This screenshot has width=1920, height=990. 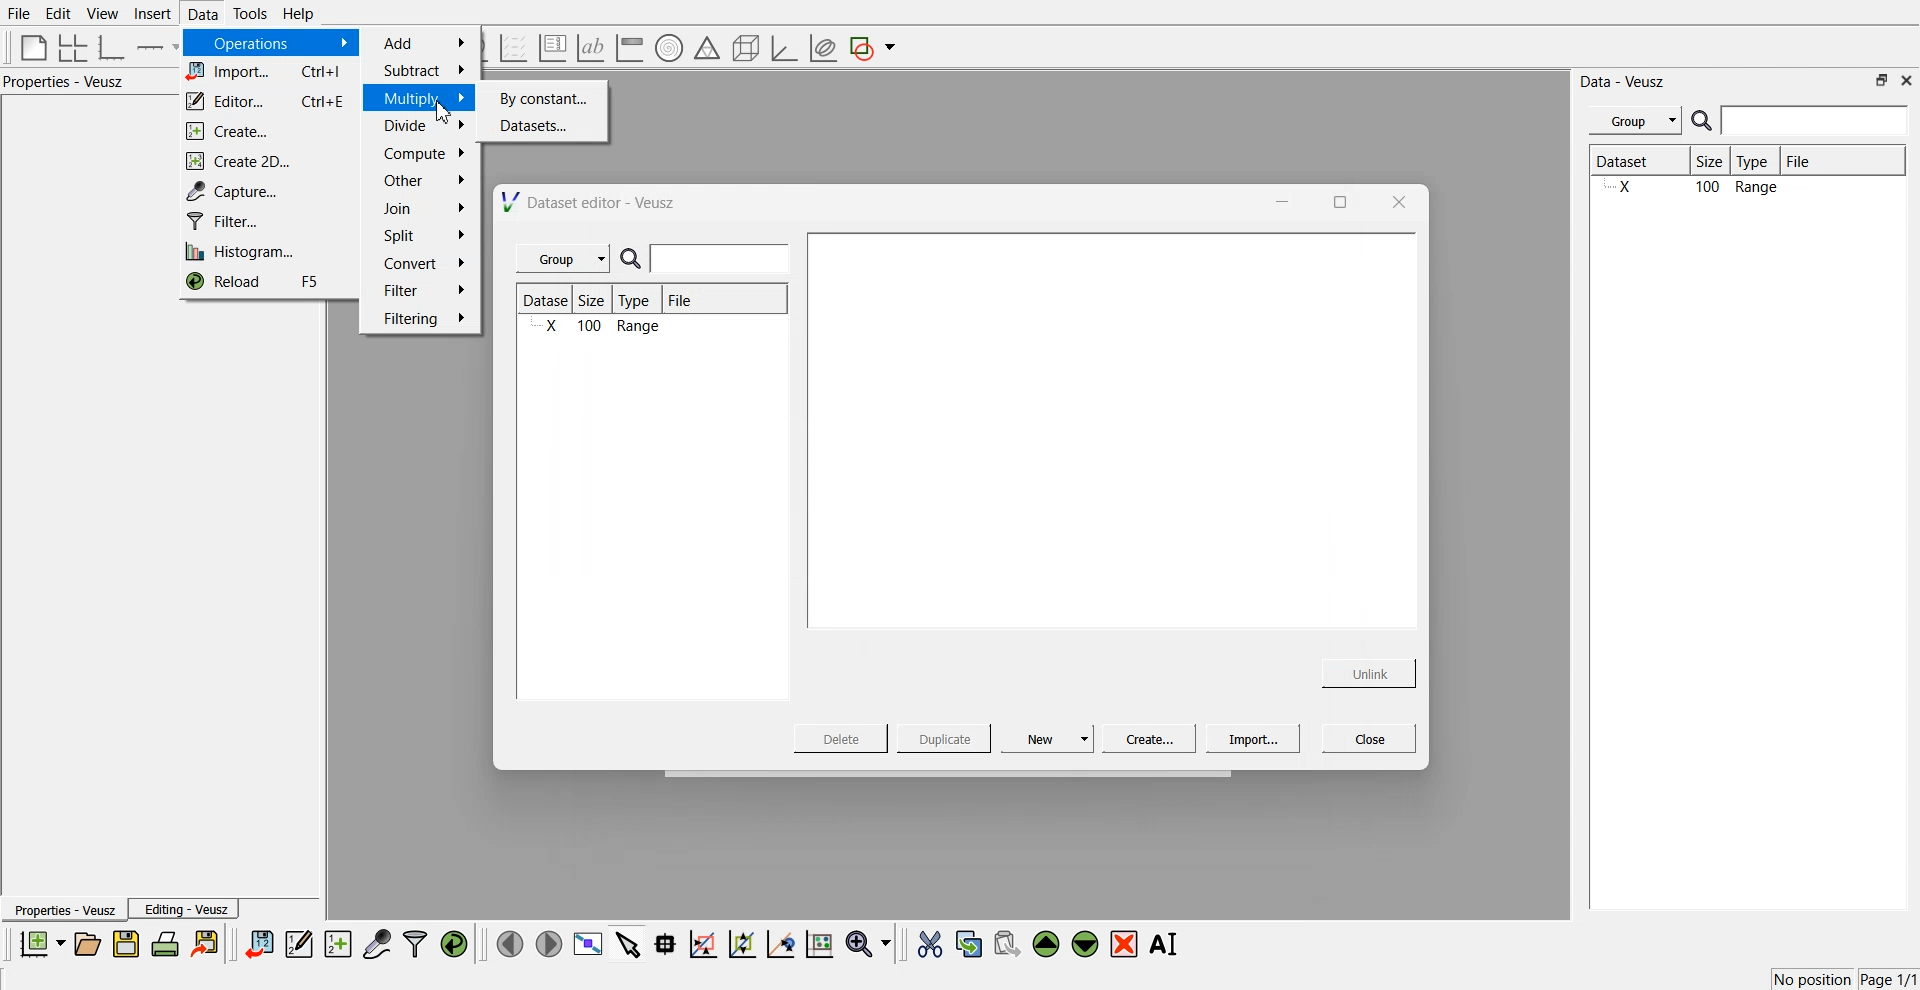 I want to click on Create..., so click(x=1146, y=738).